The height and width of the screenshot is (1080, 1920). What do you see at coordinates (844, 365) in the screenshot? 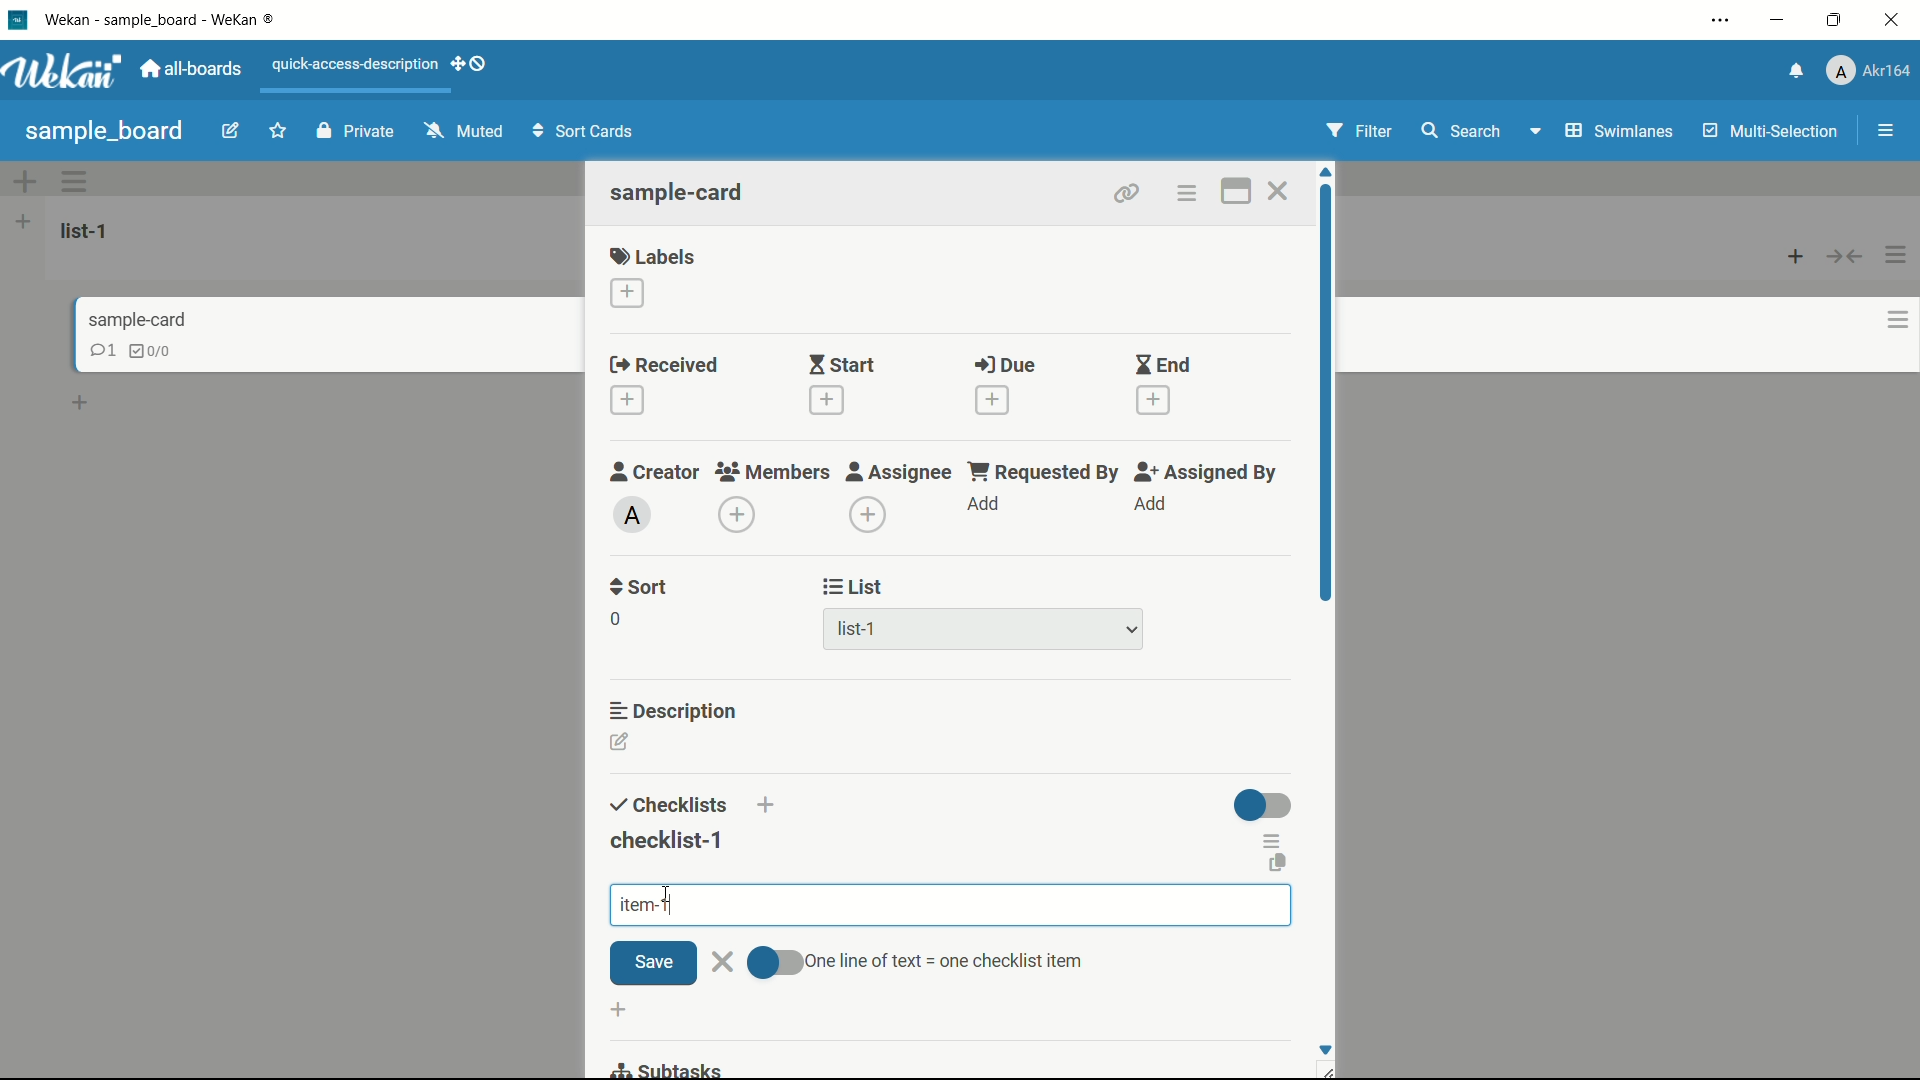
I see `start` at bounding box center [844, 365].